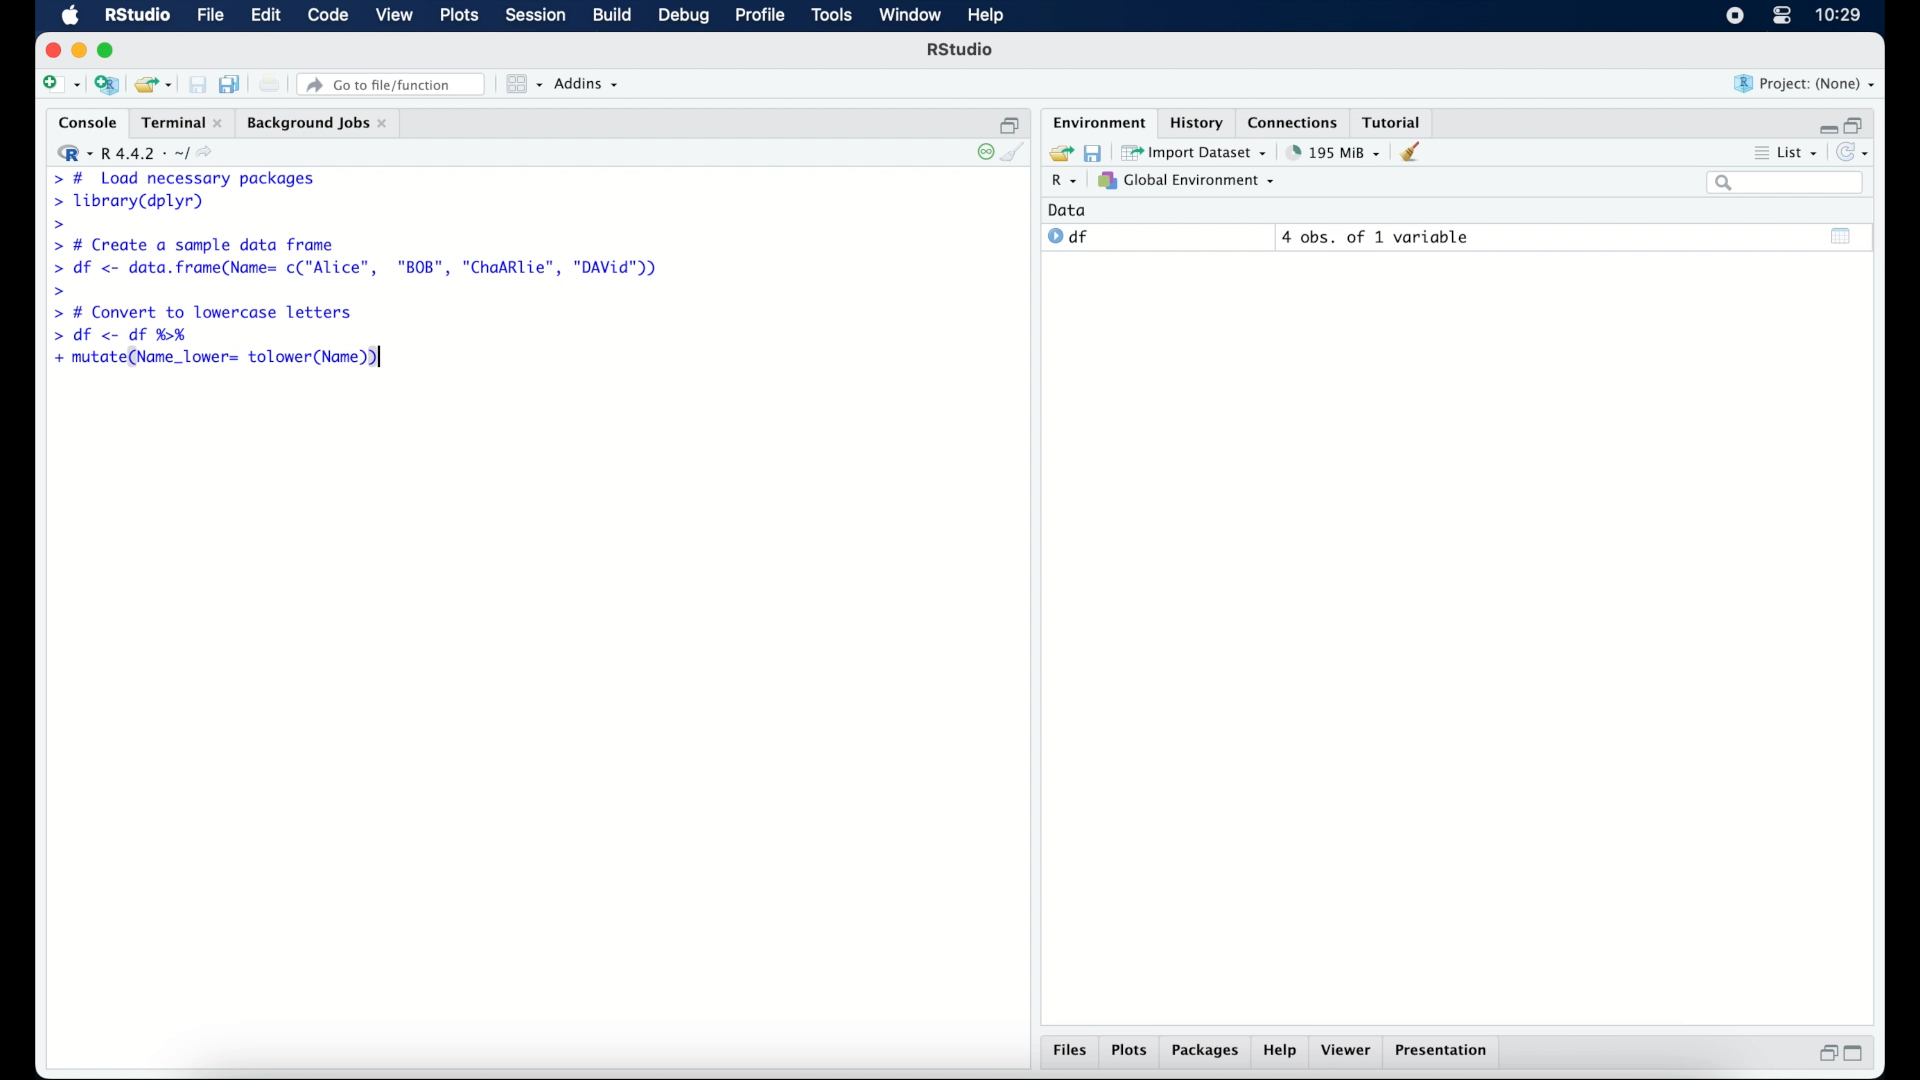  What do you see at coordinates (1092, 151) in the screenshot?
I see `save` at bounding box center [1092, 151].